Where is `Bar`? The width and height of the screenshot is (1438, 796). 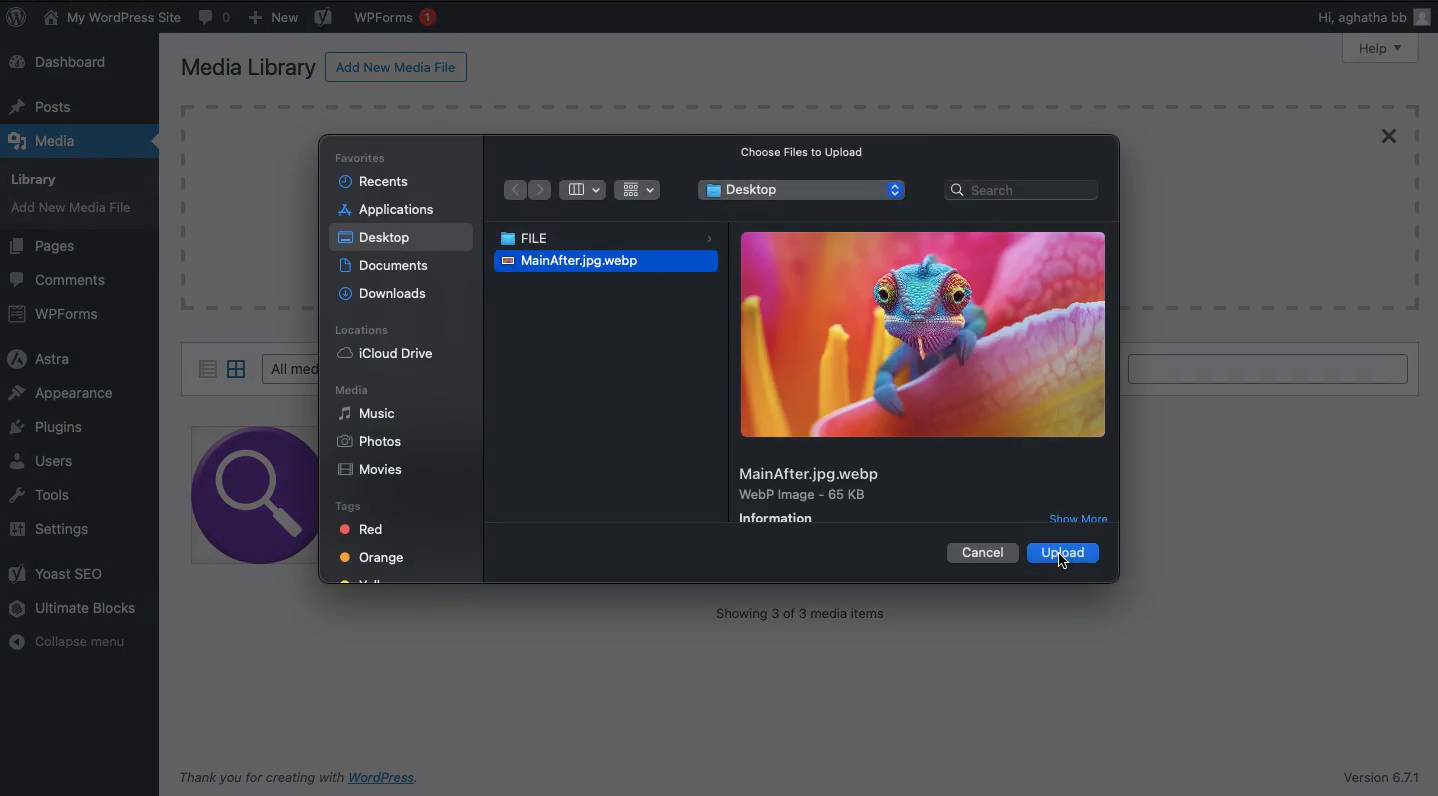
Bar is located at coordinates (585, 189).